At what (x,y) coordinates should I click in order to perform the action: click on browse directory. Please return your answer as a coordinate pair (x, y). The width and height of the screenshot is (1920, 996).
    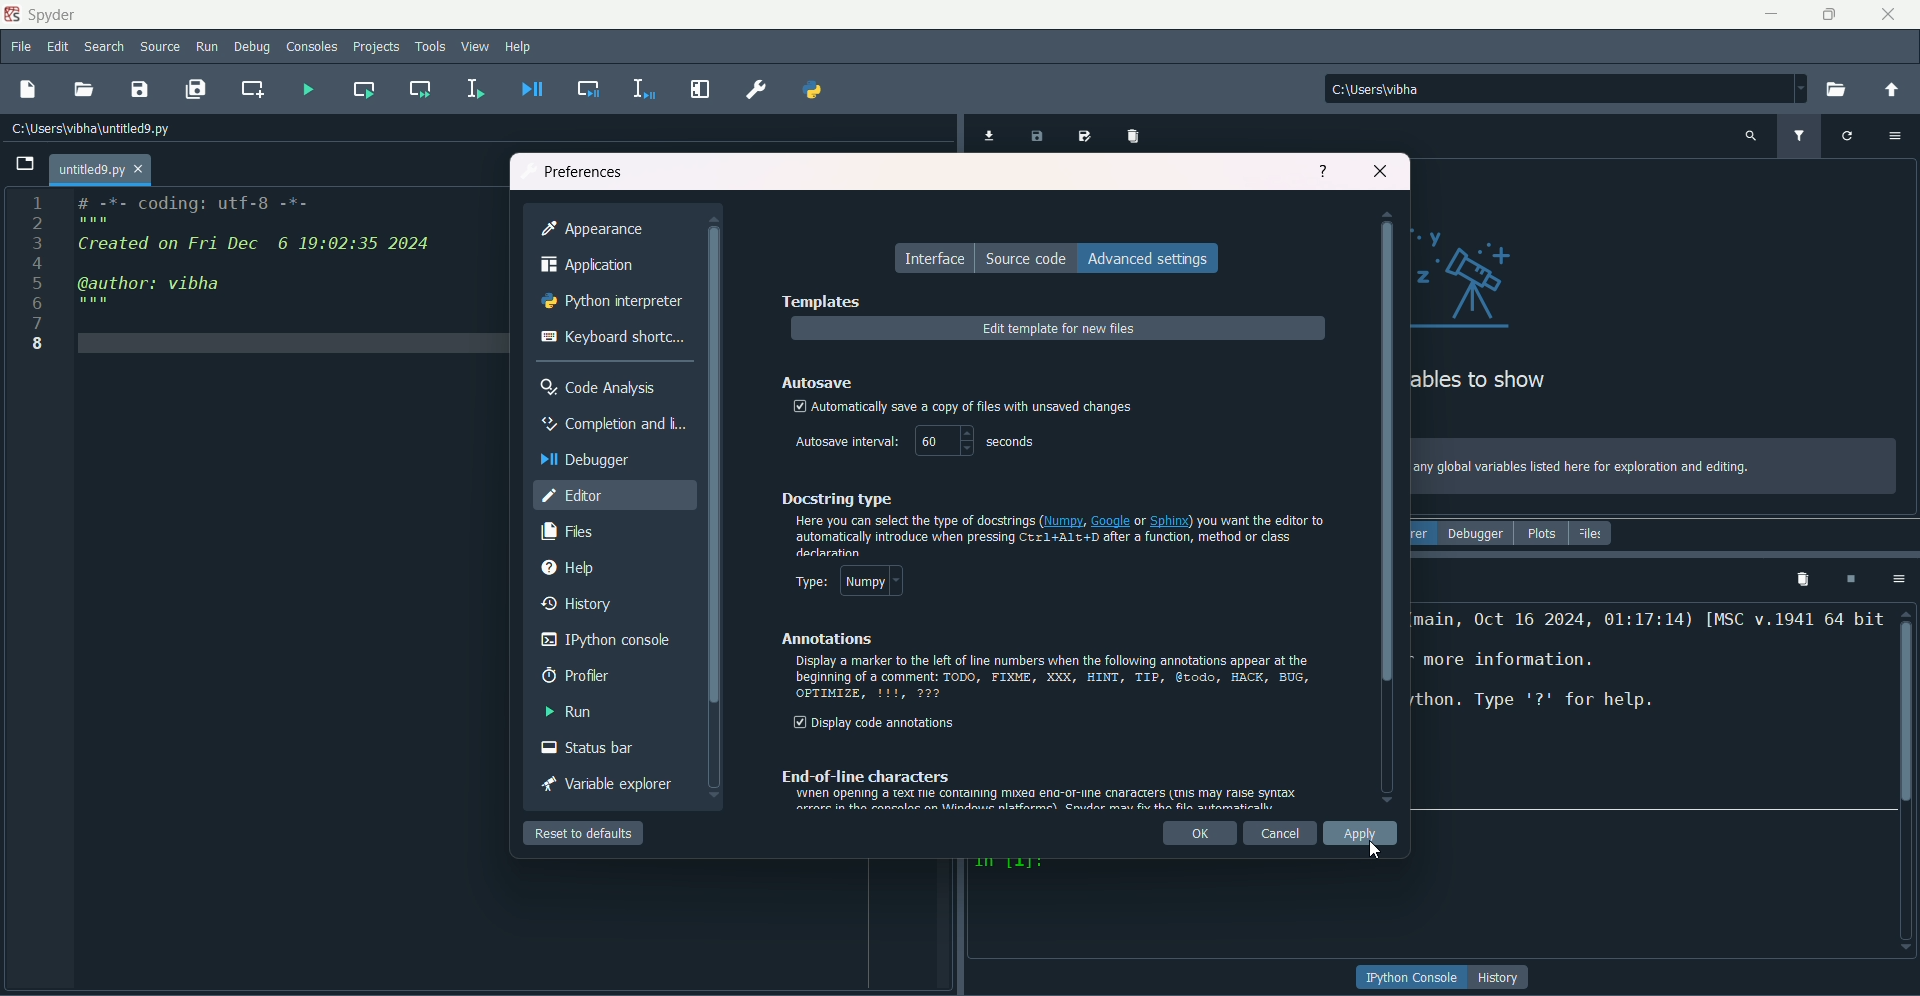
    Looking at the image, I should click on (1837, 90).